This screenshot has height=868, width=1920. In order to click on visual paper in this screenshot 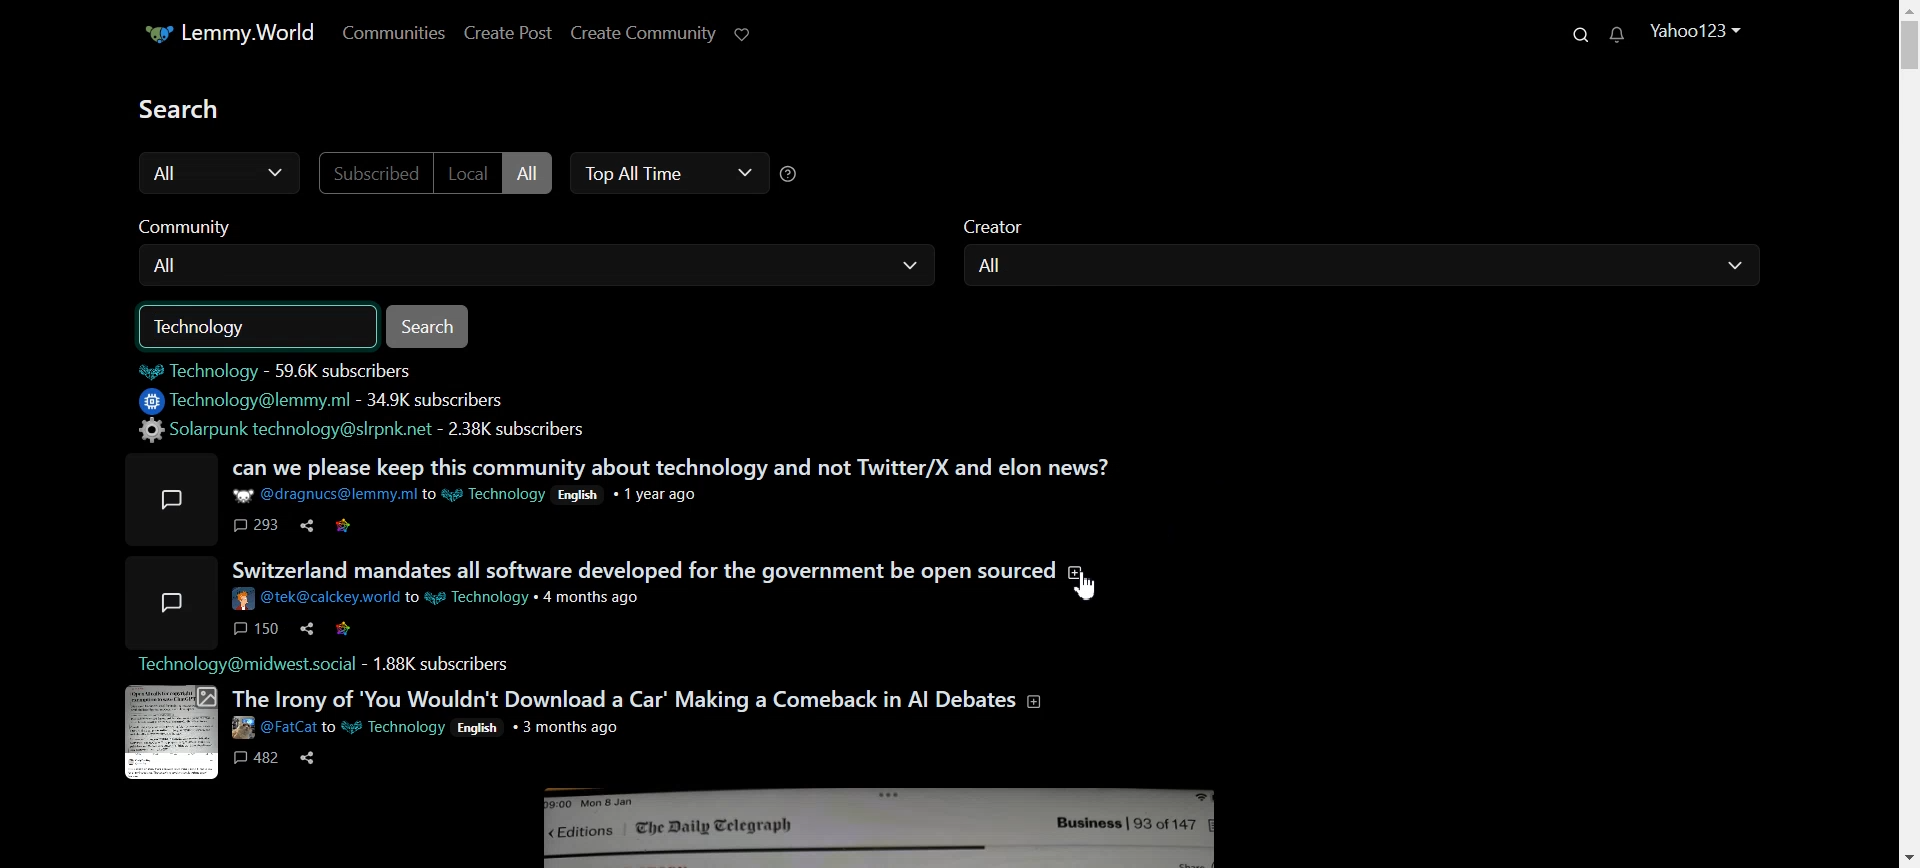, I will do `click(881, 827)`.